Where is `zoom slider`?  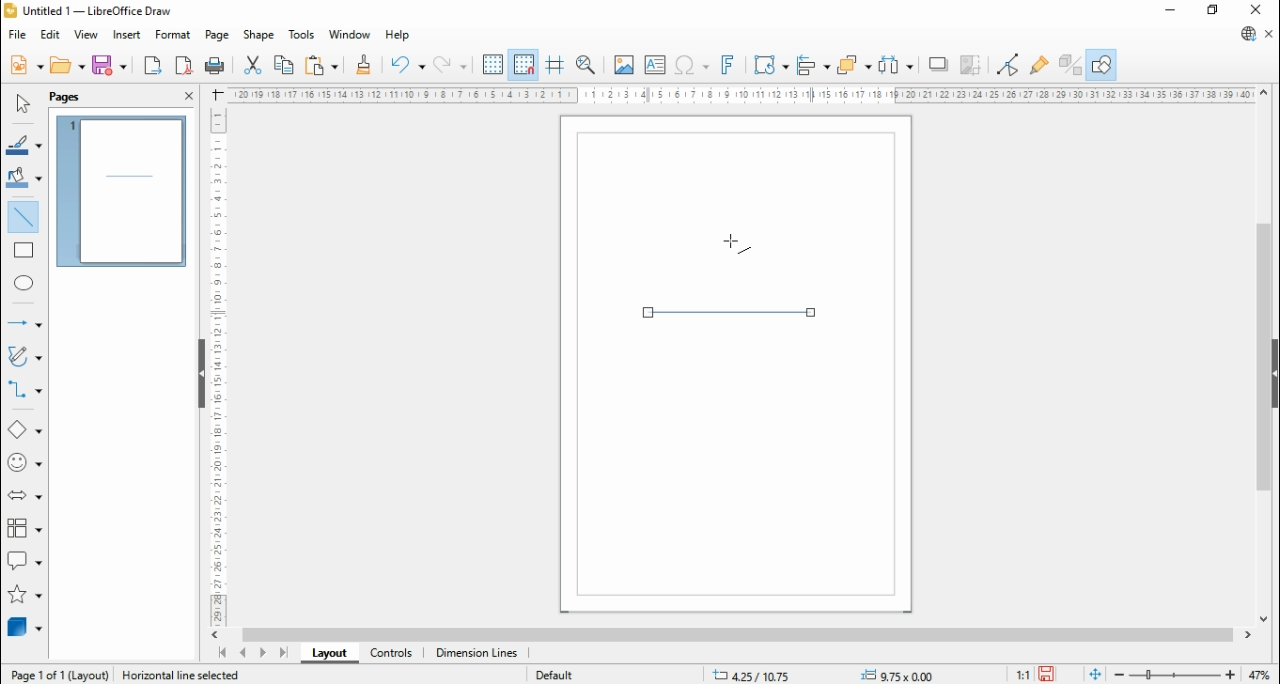
zoom slider is located at coordinates (1173, 675).